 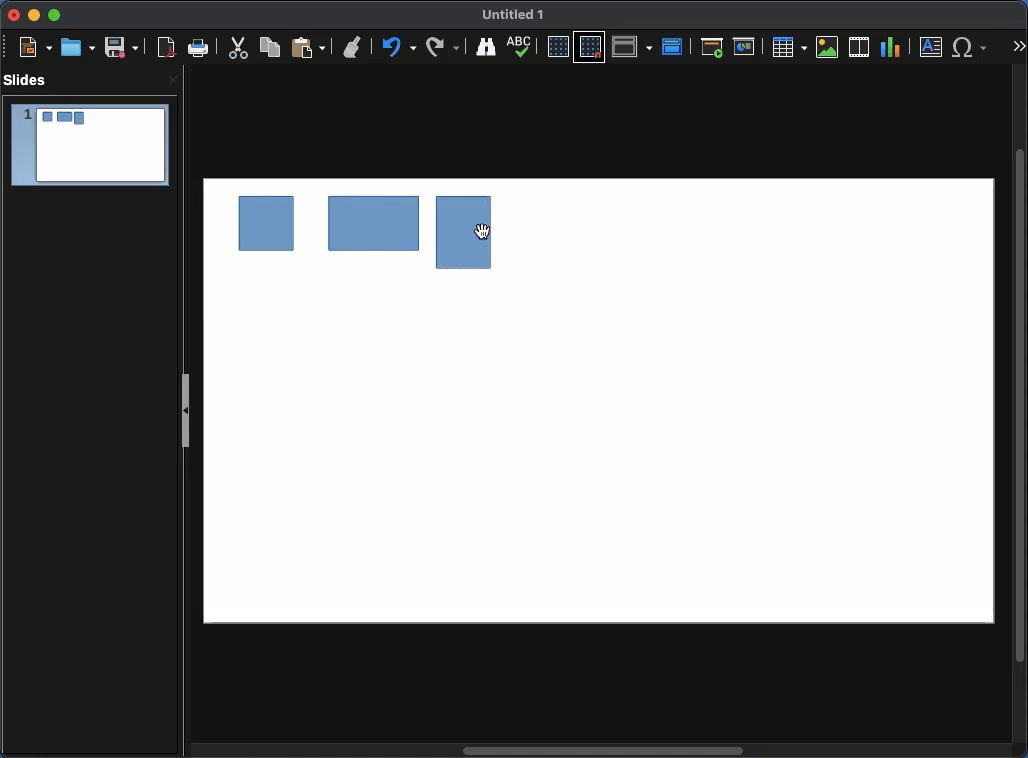 What do you see at coordinates (186, 414) in the screenshot?
I see `Slide panel` at bounding box center [186, 414].